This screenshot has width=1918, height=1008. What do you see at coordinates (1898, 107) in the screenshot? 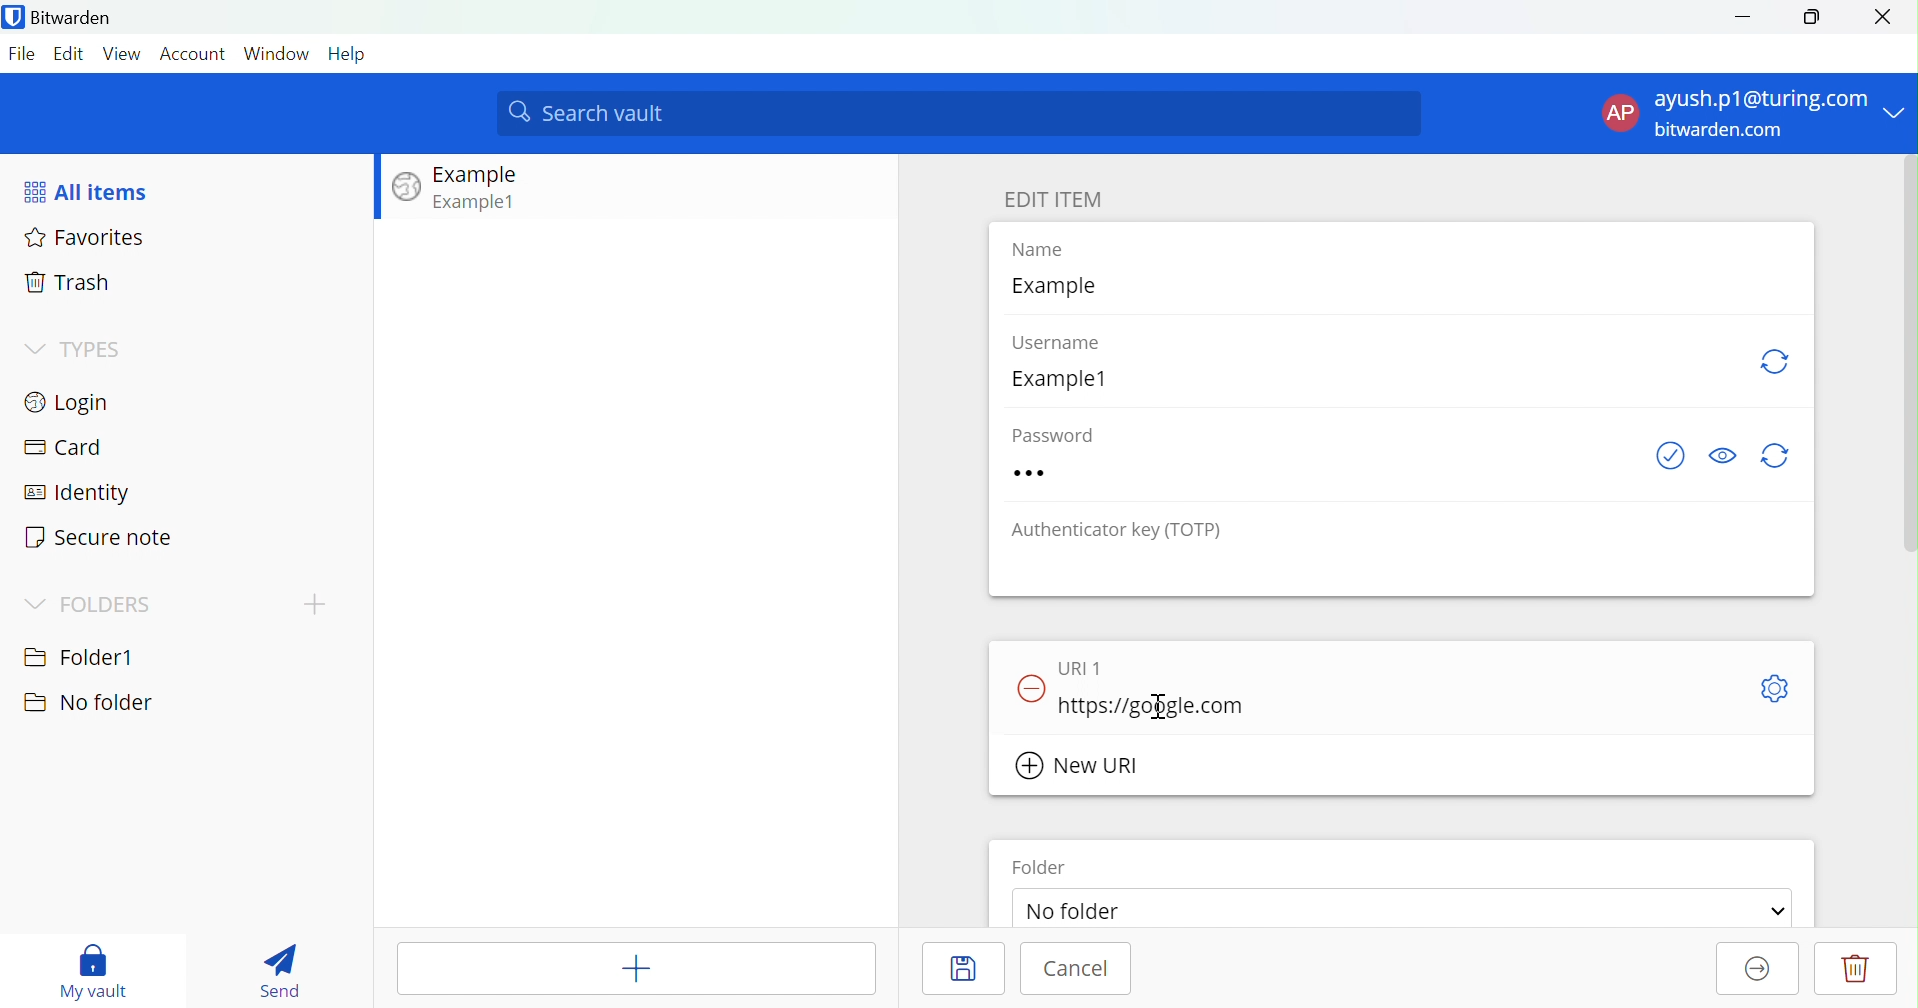
I see `Drop Down` at bounding box center [1898, 107].